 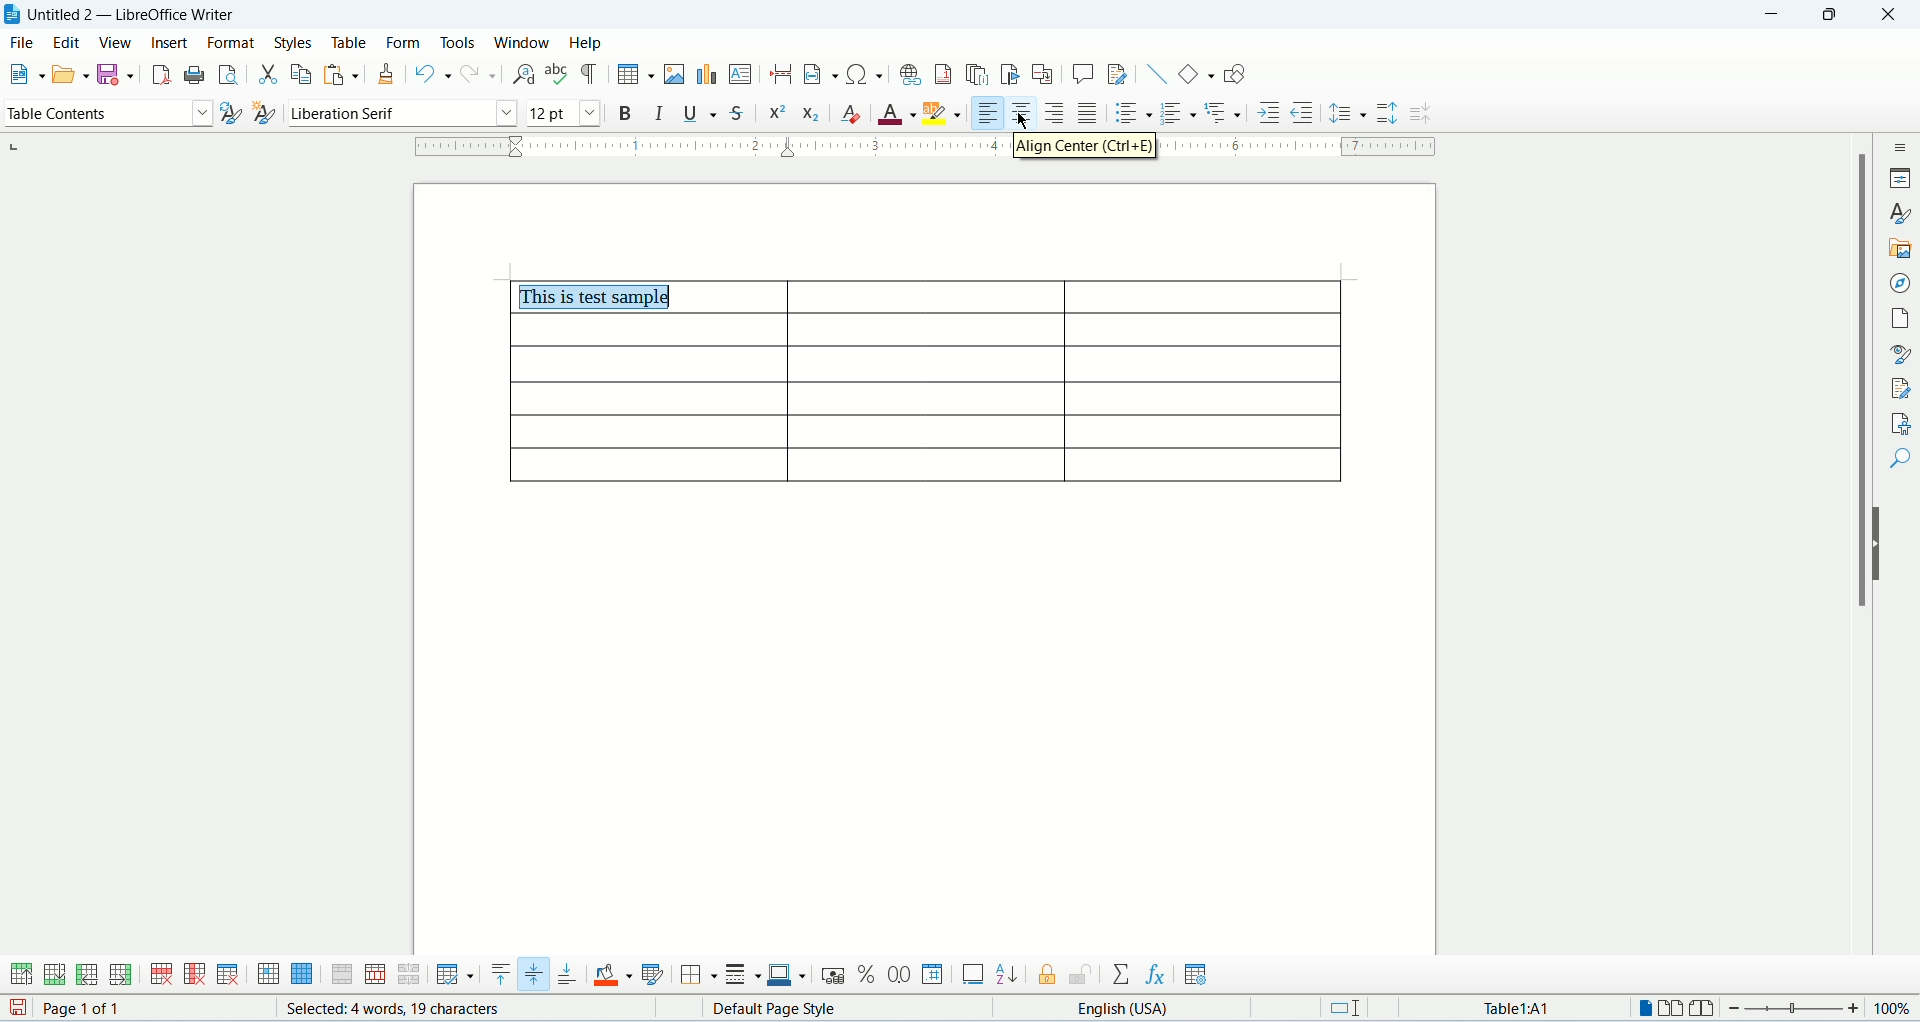 What do you see at coordinates (1856, 561) in the screenshot?
I see `scroll bar` at bounding box center [1856, 561].